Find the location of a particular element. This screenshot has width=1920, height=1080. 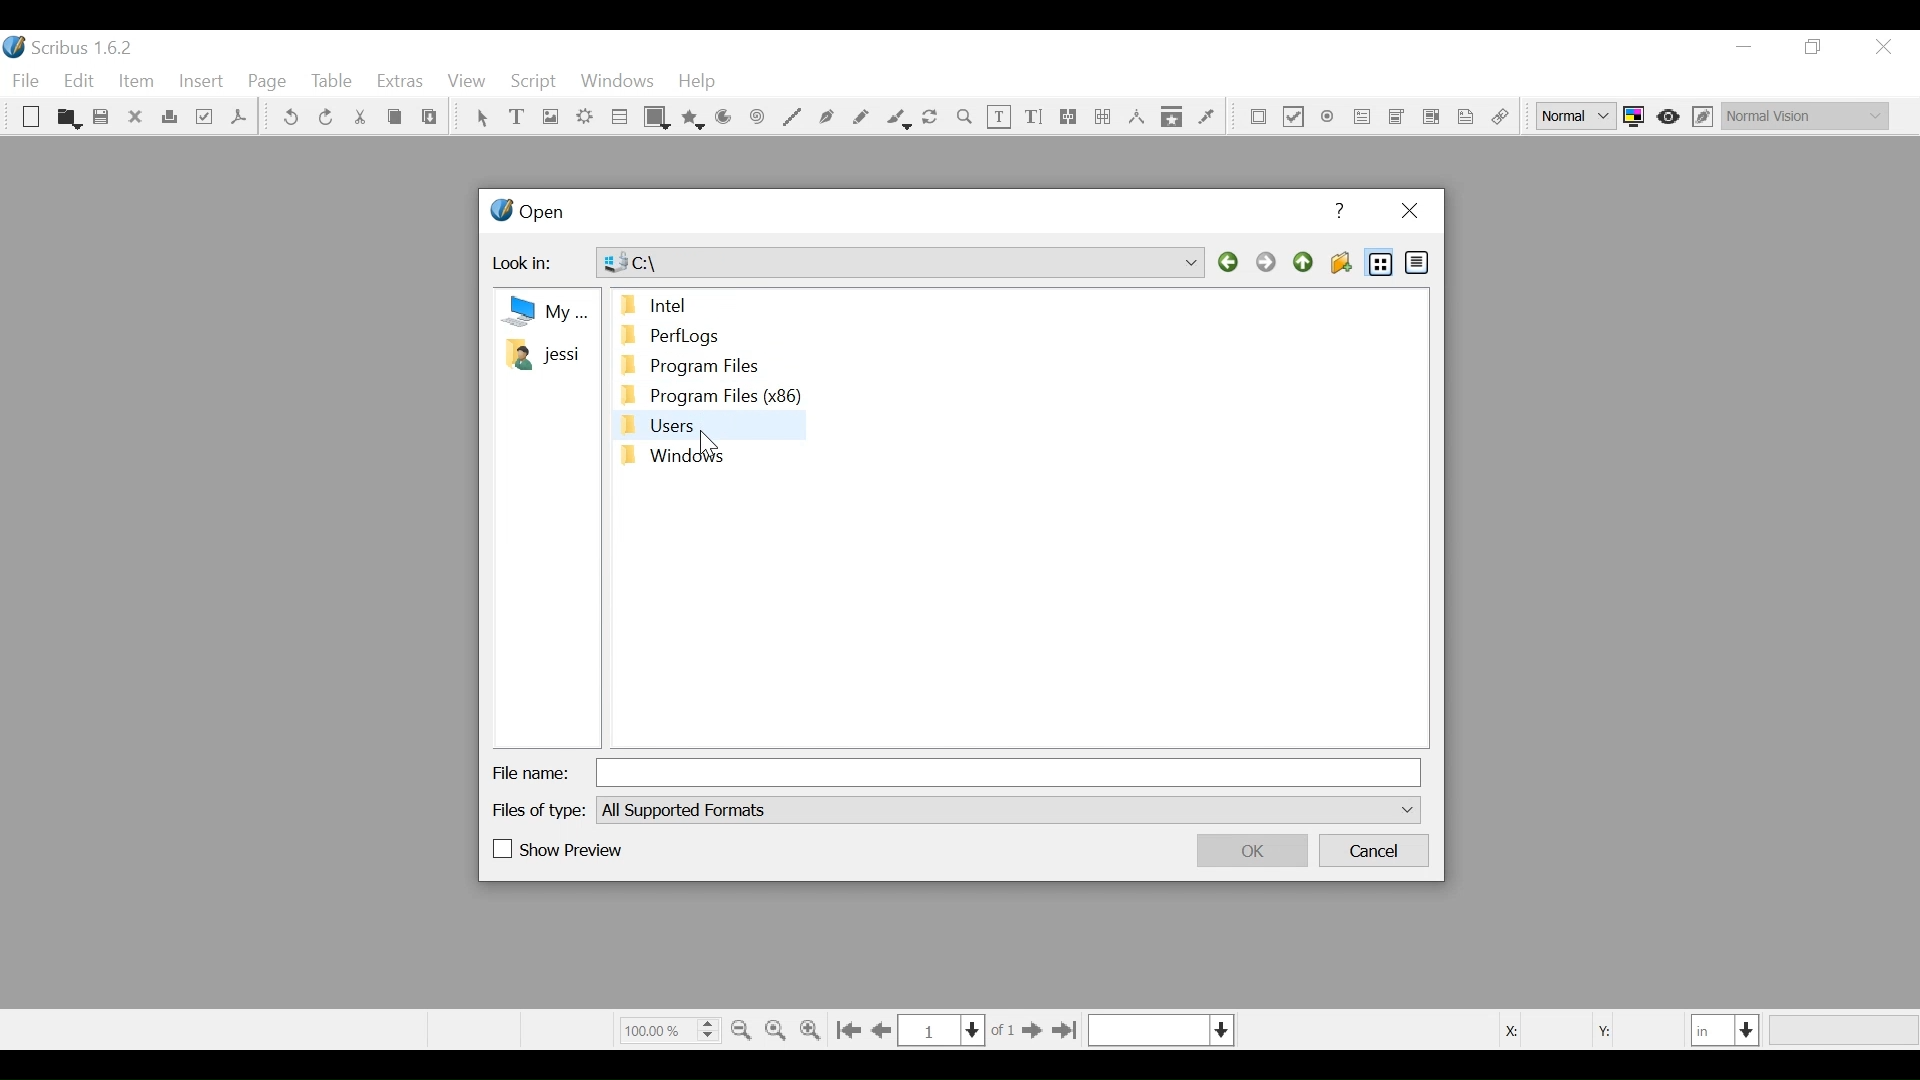

Windows is located at coordinates (617, 83).